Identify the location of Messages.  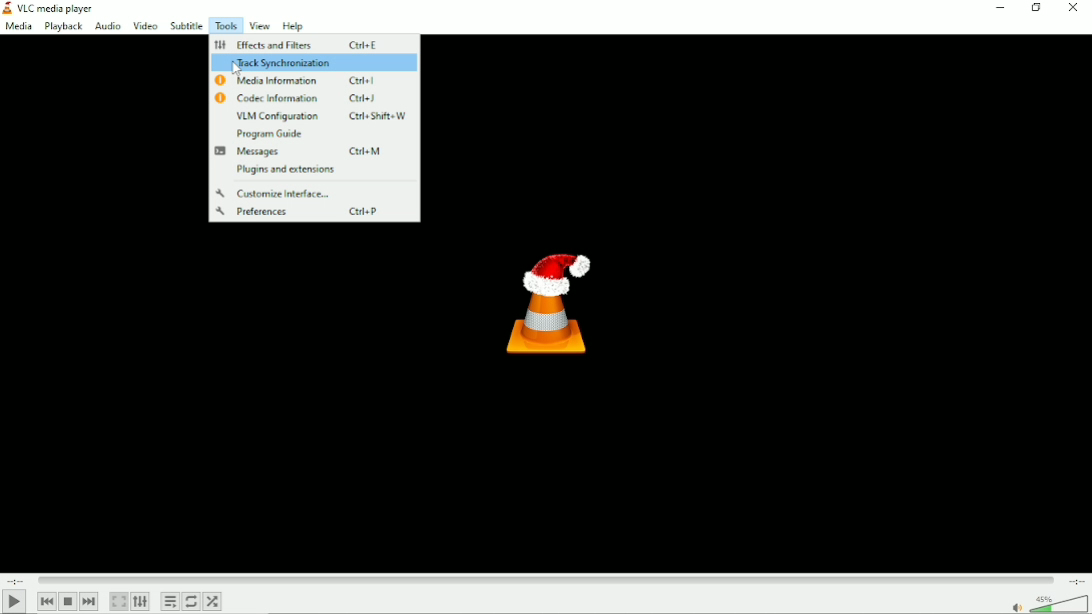
(313, 152).